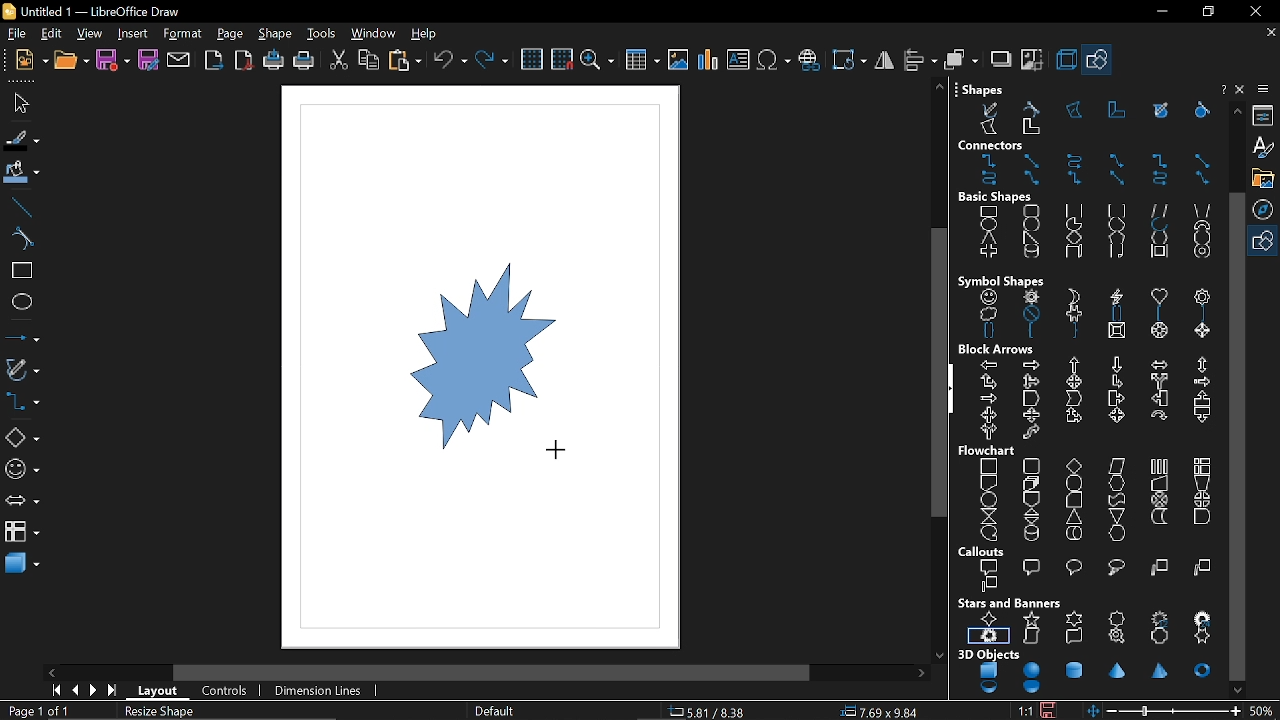 This screenshot has height=720, width=1280. I want to click on block arrows, so click(1090, 392).